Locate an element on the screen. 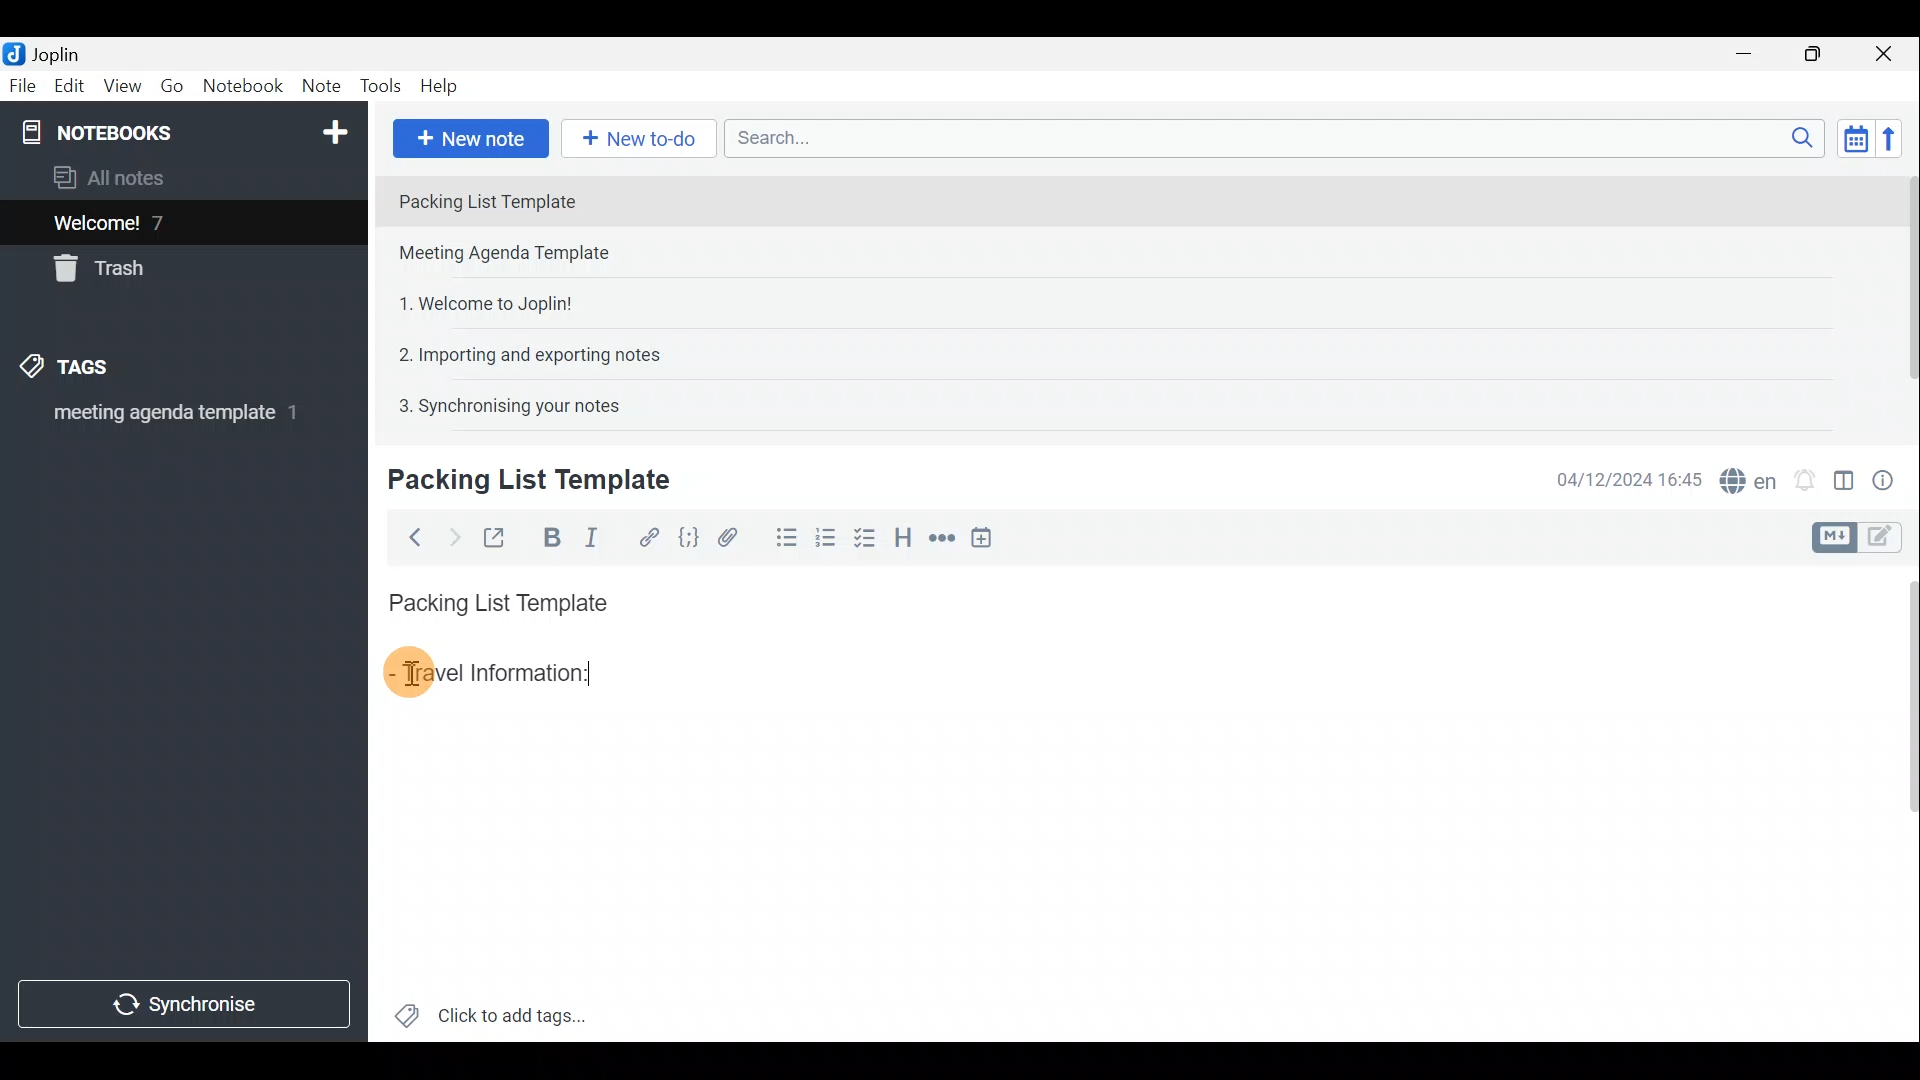  Note 2 is located at coordinates (524, 255).